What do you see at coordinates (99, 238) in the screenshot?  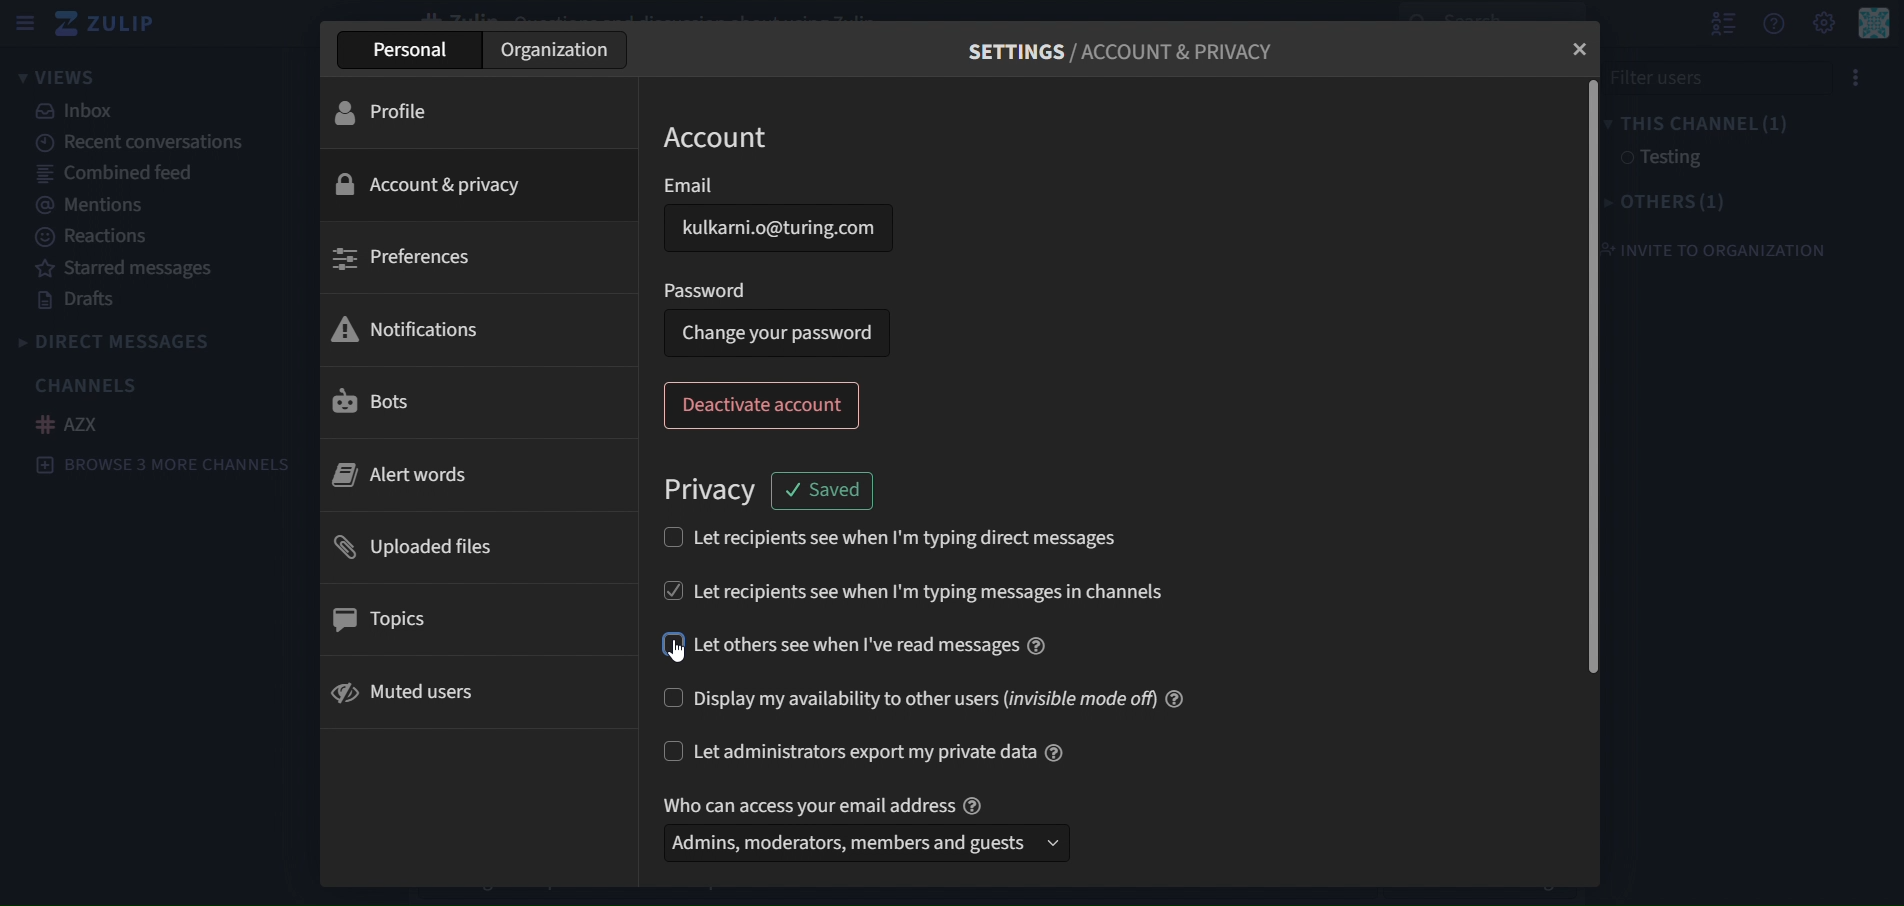 I see `reactions` at bounding box center [99, 238].